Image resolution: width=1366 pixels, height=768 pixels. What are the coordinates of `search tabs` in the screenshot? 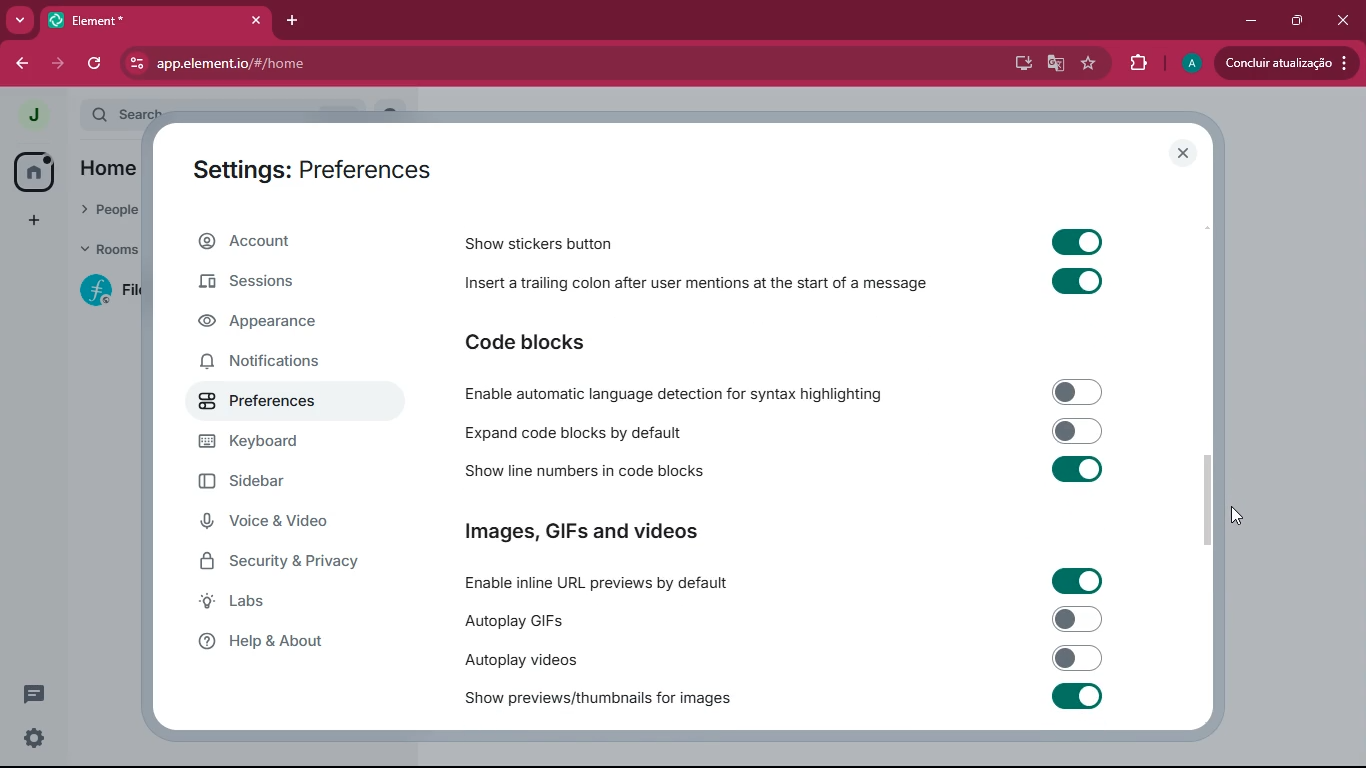 It's located at (21, 22).